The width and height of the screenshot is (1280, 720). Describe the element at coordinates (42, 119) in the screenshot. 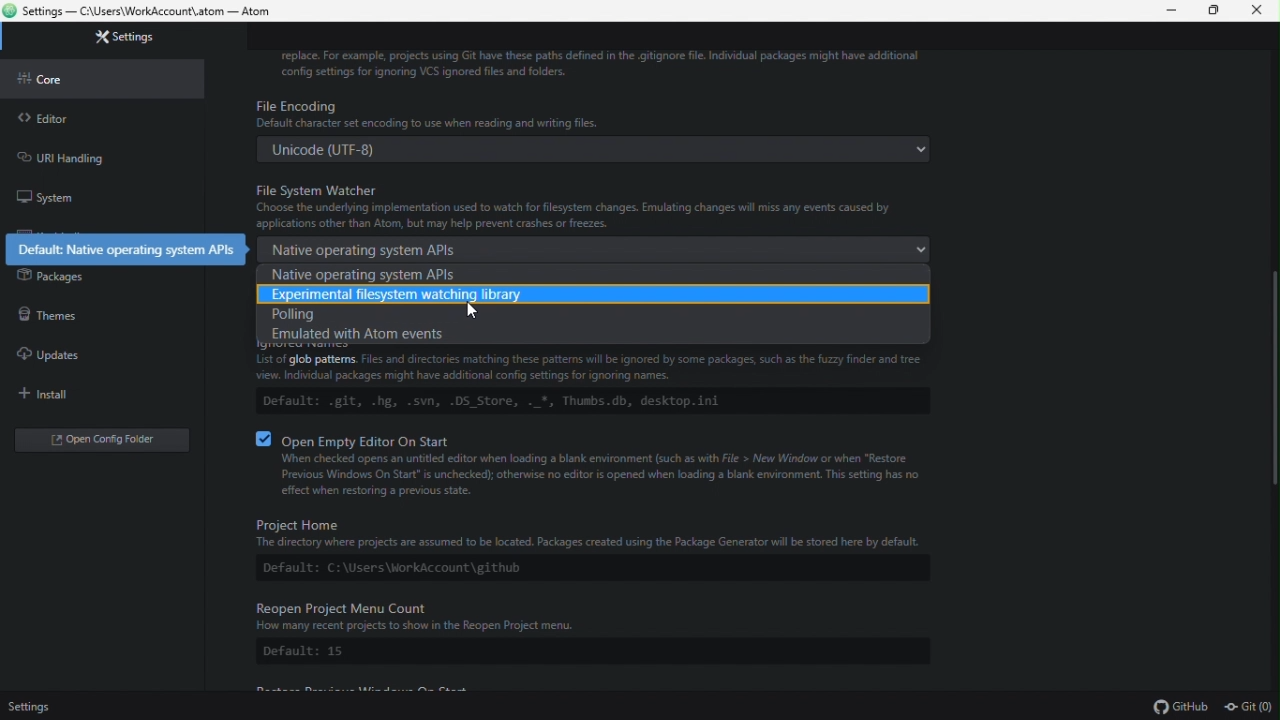

I see `Editor` at that location.